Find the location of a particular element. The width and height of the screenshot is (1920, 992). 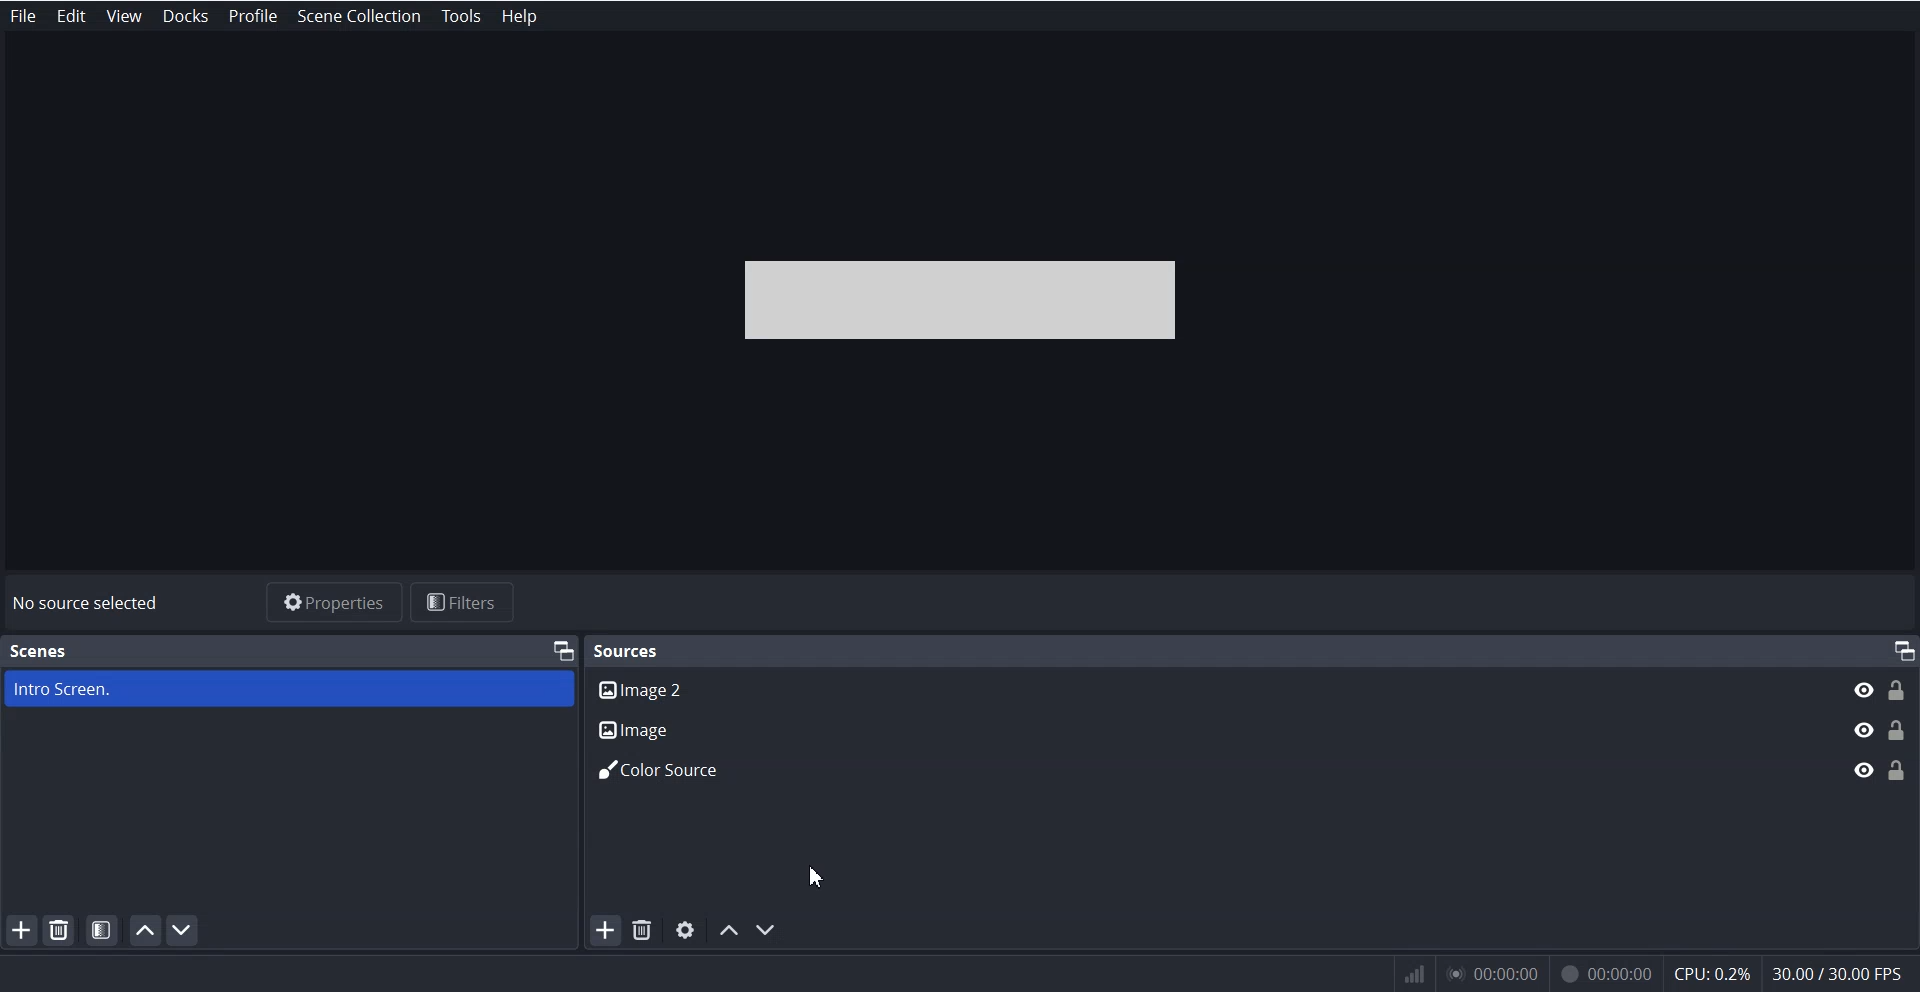

Sources is located at coordinates (630, 649).